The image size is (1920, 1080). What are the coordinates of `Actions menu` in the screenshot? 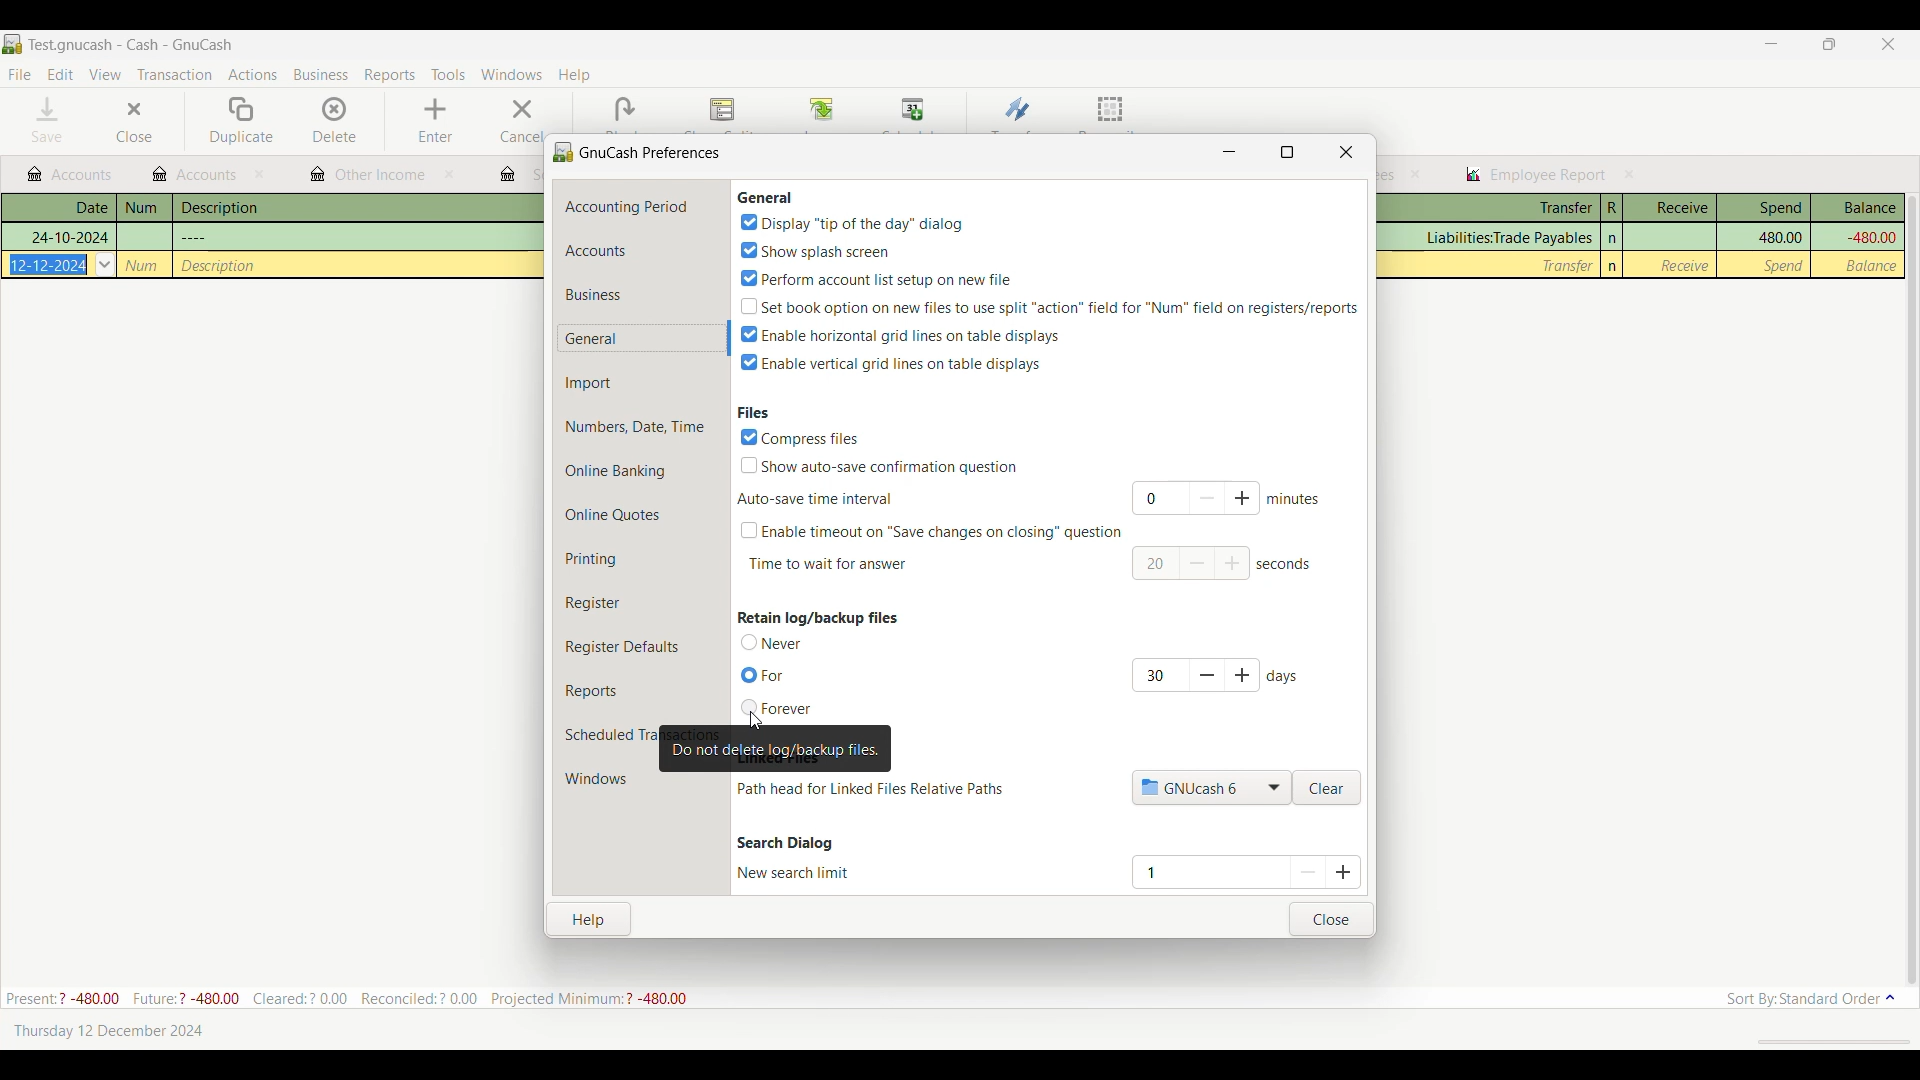 It's located at (253, 74).